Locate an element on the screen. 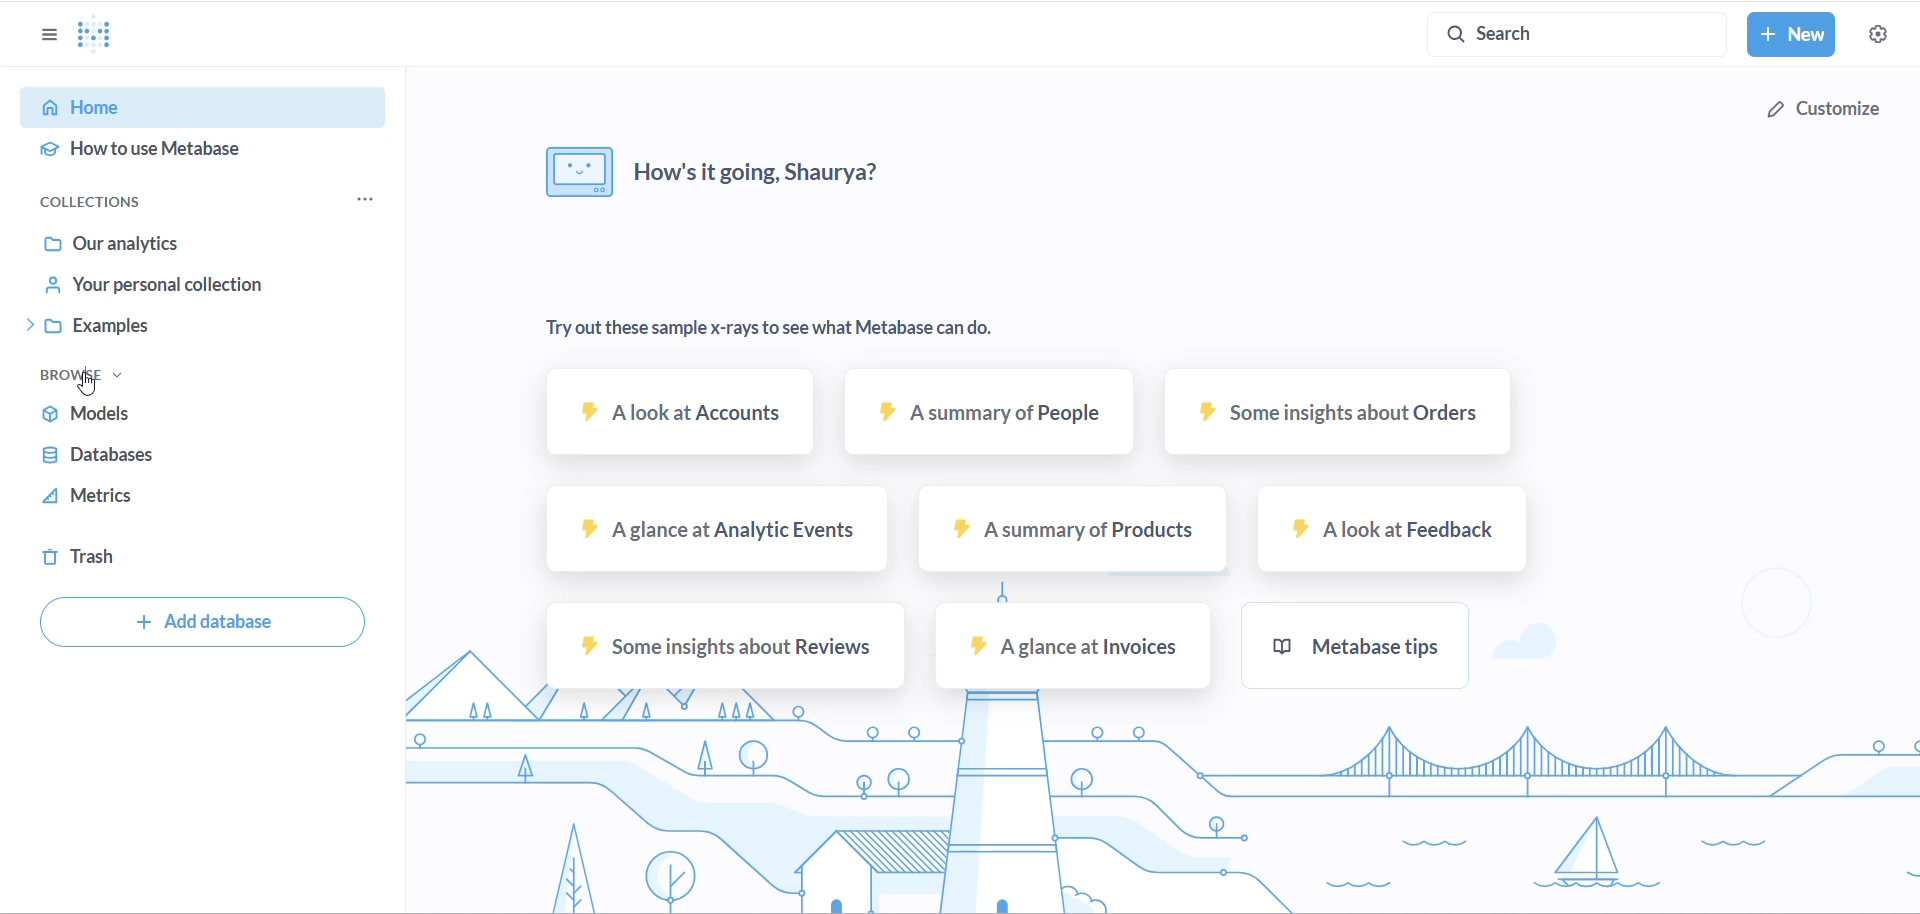 This screenshot has height=914, width=1920. OUR ANALYTICS is located at coordinates (193, 245).